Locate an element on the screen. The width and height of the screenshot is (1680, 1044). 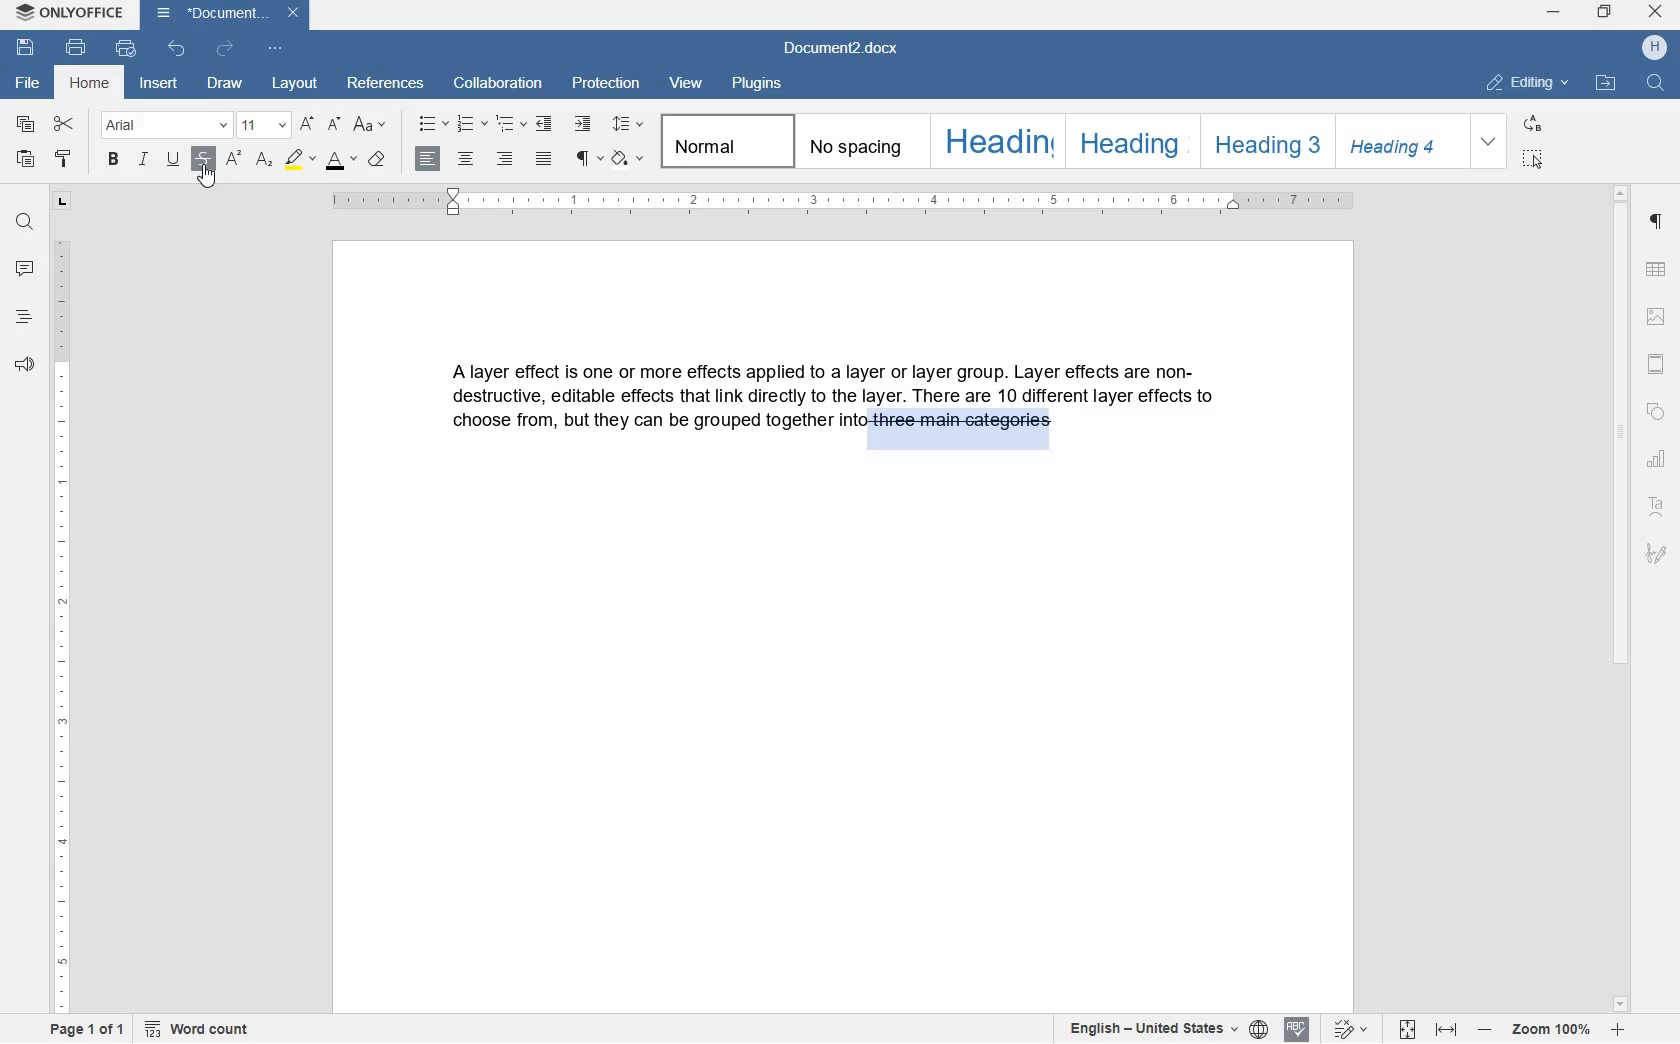
scrollbar is located at coordinates (1621, 597).